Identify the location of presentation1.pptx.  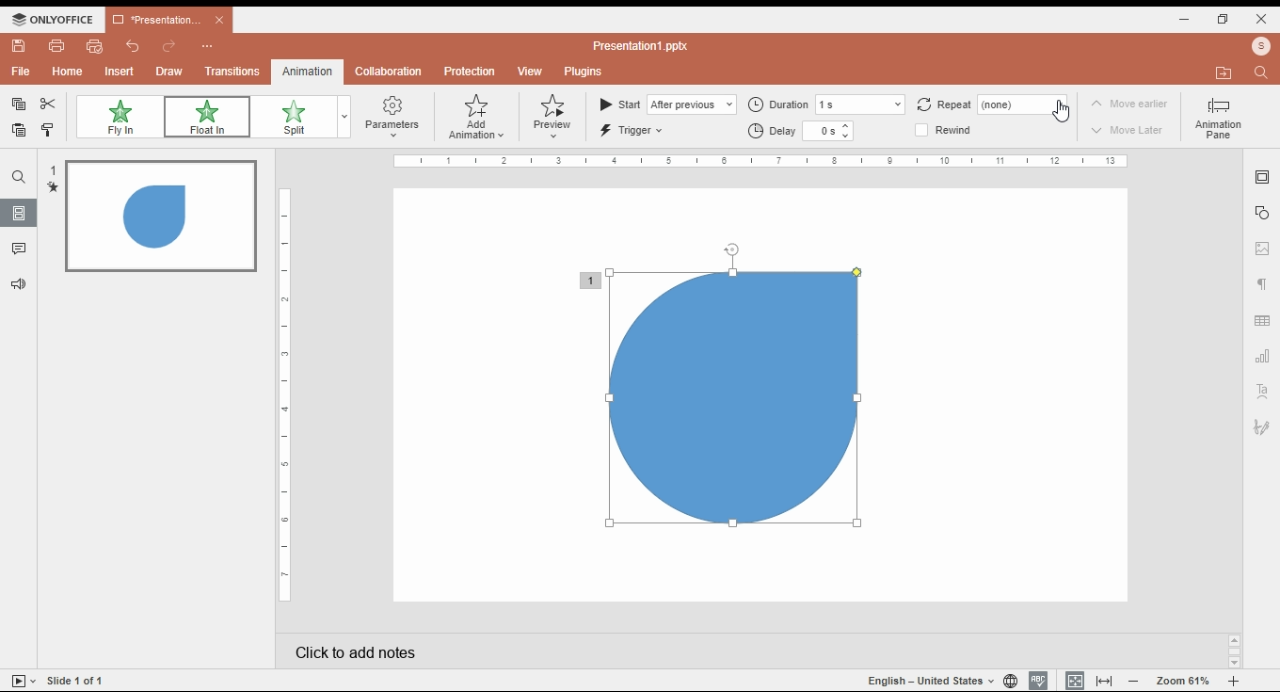
(645, 46).